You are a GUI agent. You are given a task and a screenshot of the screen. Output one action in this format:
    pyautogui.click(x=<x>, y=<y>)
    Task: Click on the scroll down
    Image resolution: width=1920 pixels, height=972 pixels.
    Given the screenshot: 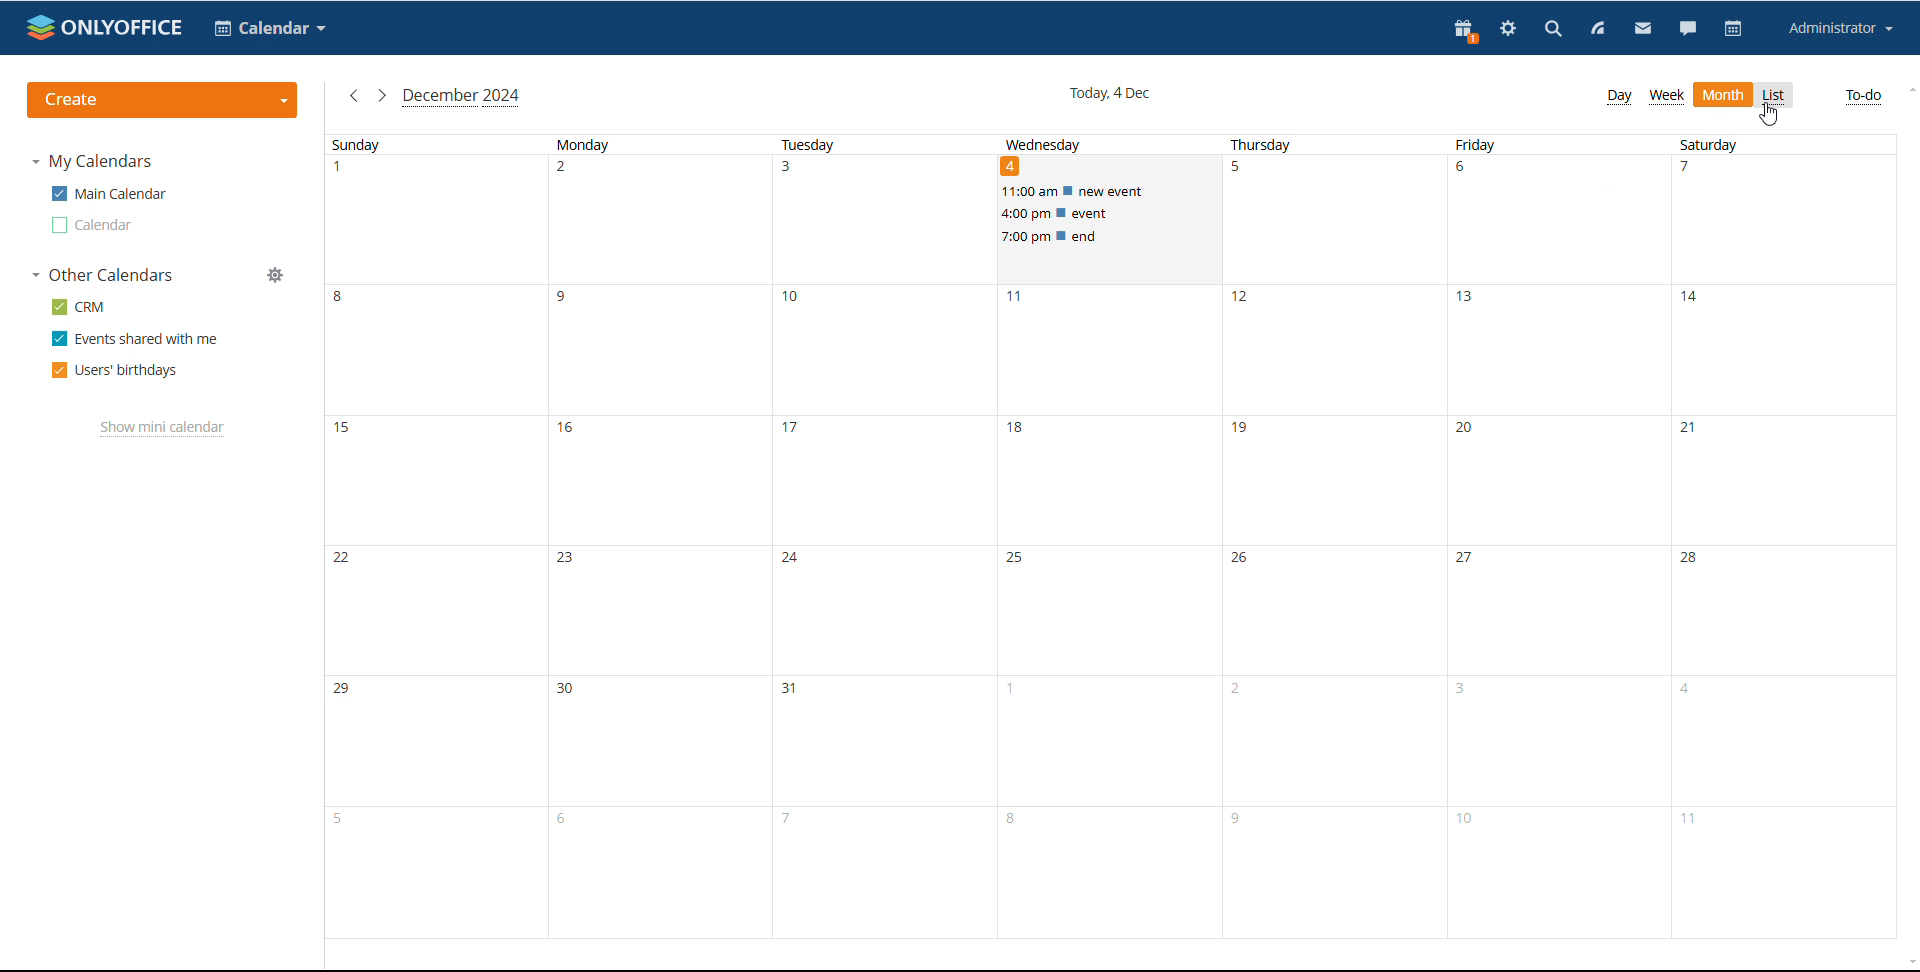 What is the action you would take?
    pyautogui.click(x=1908, y=964)
    